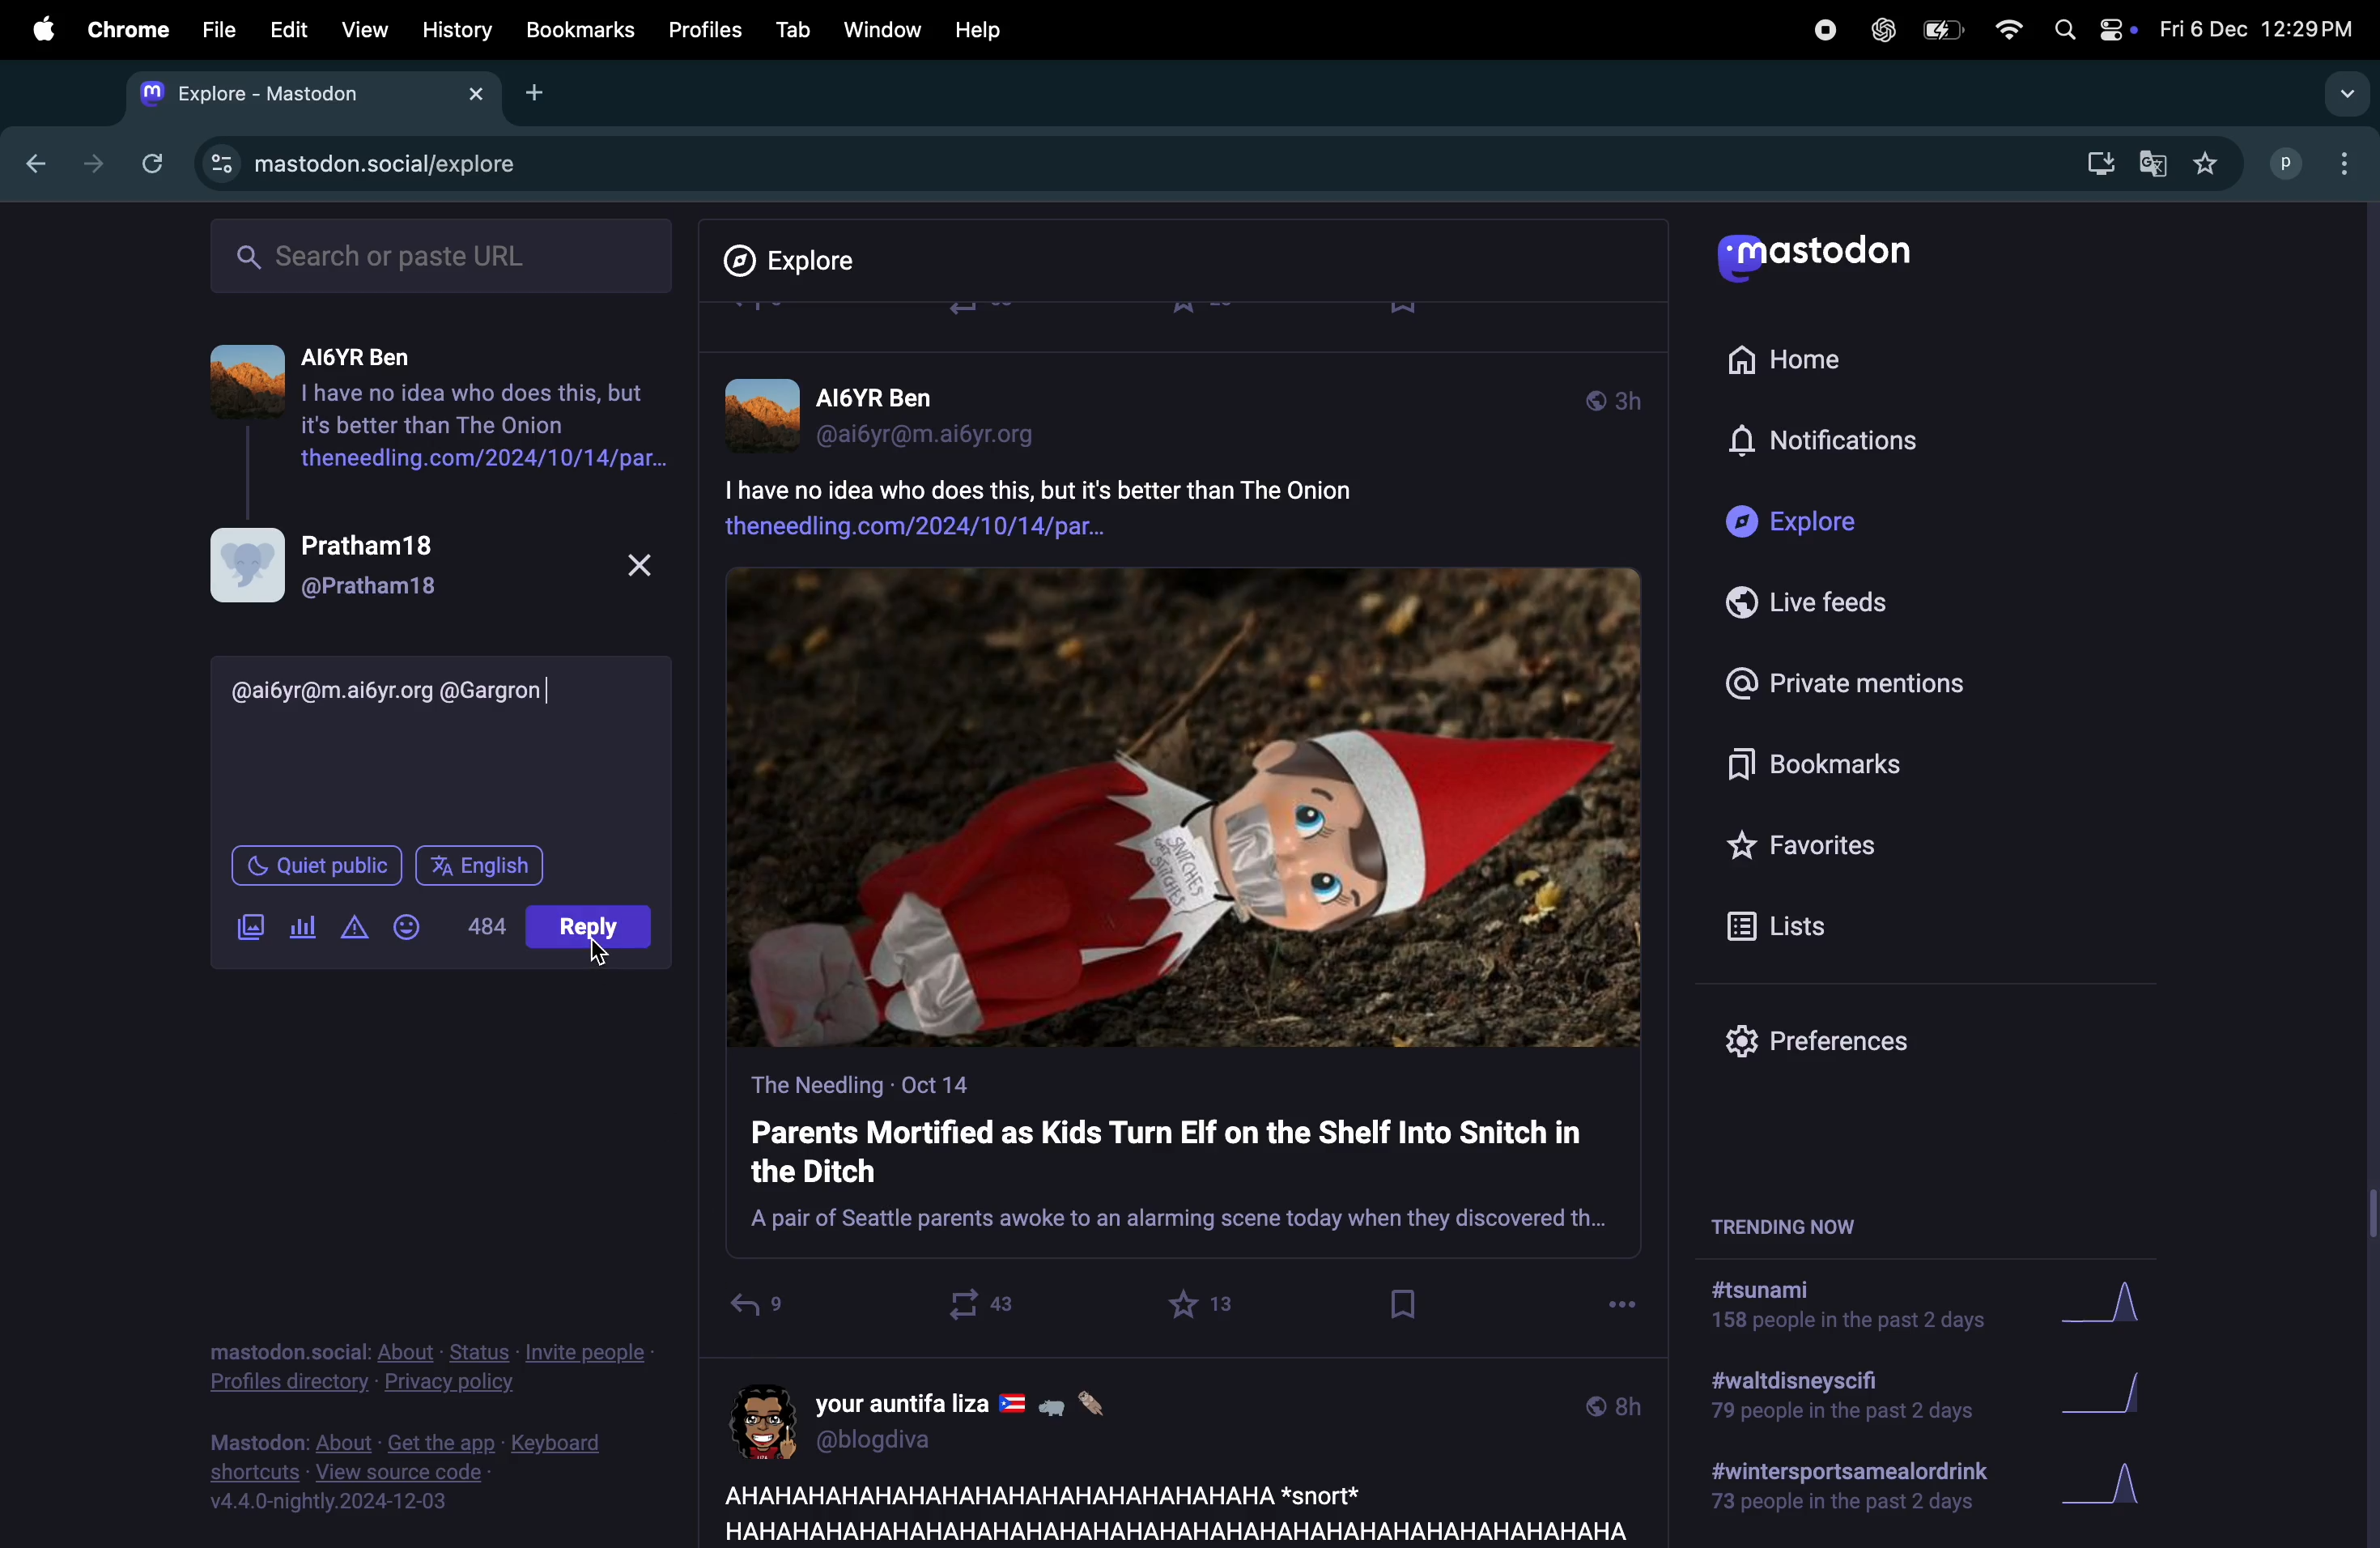 Image resolution: width=2380 pixels, height=1548 pixels. I want to click on search url, so click(445, 253).